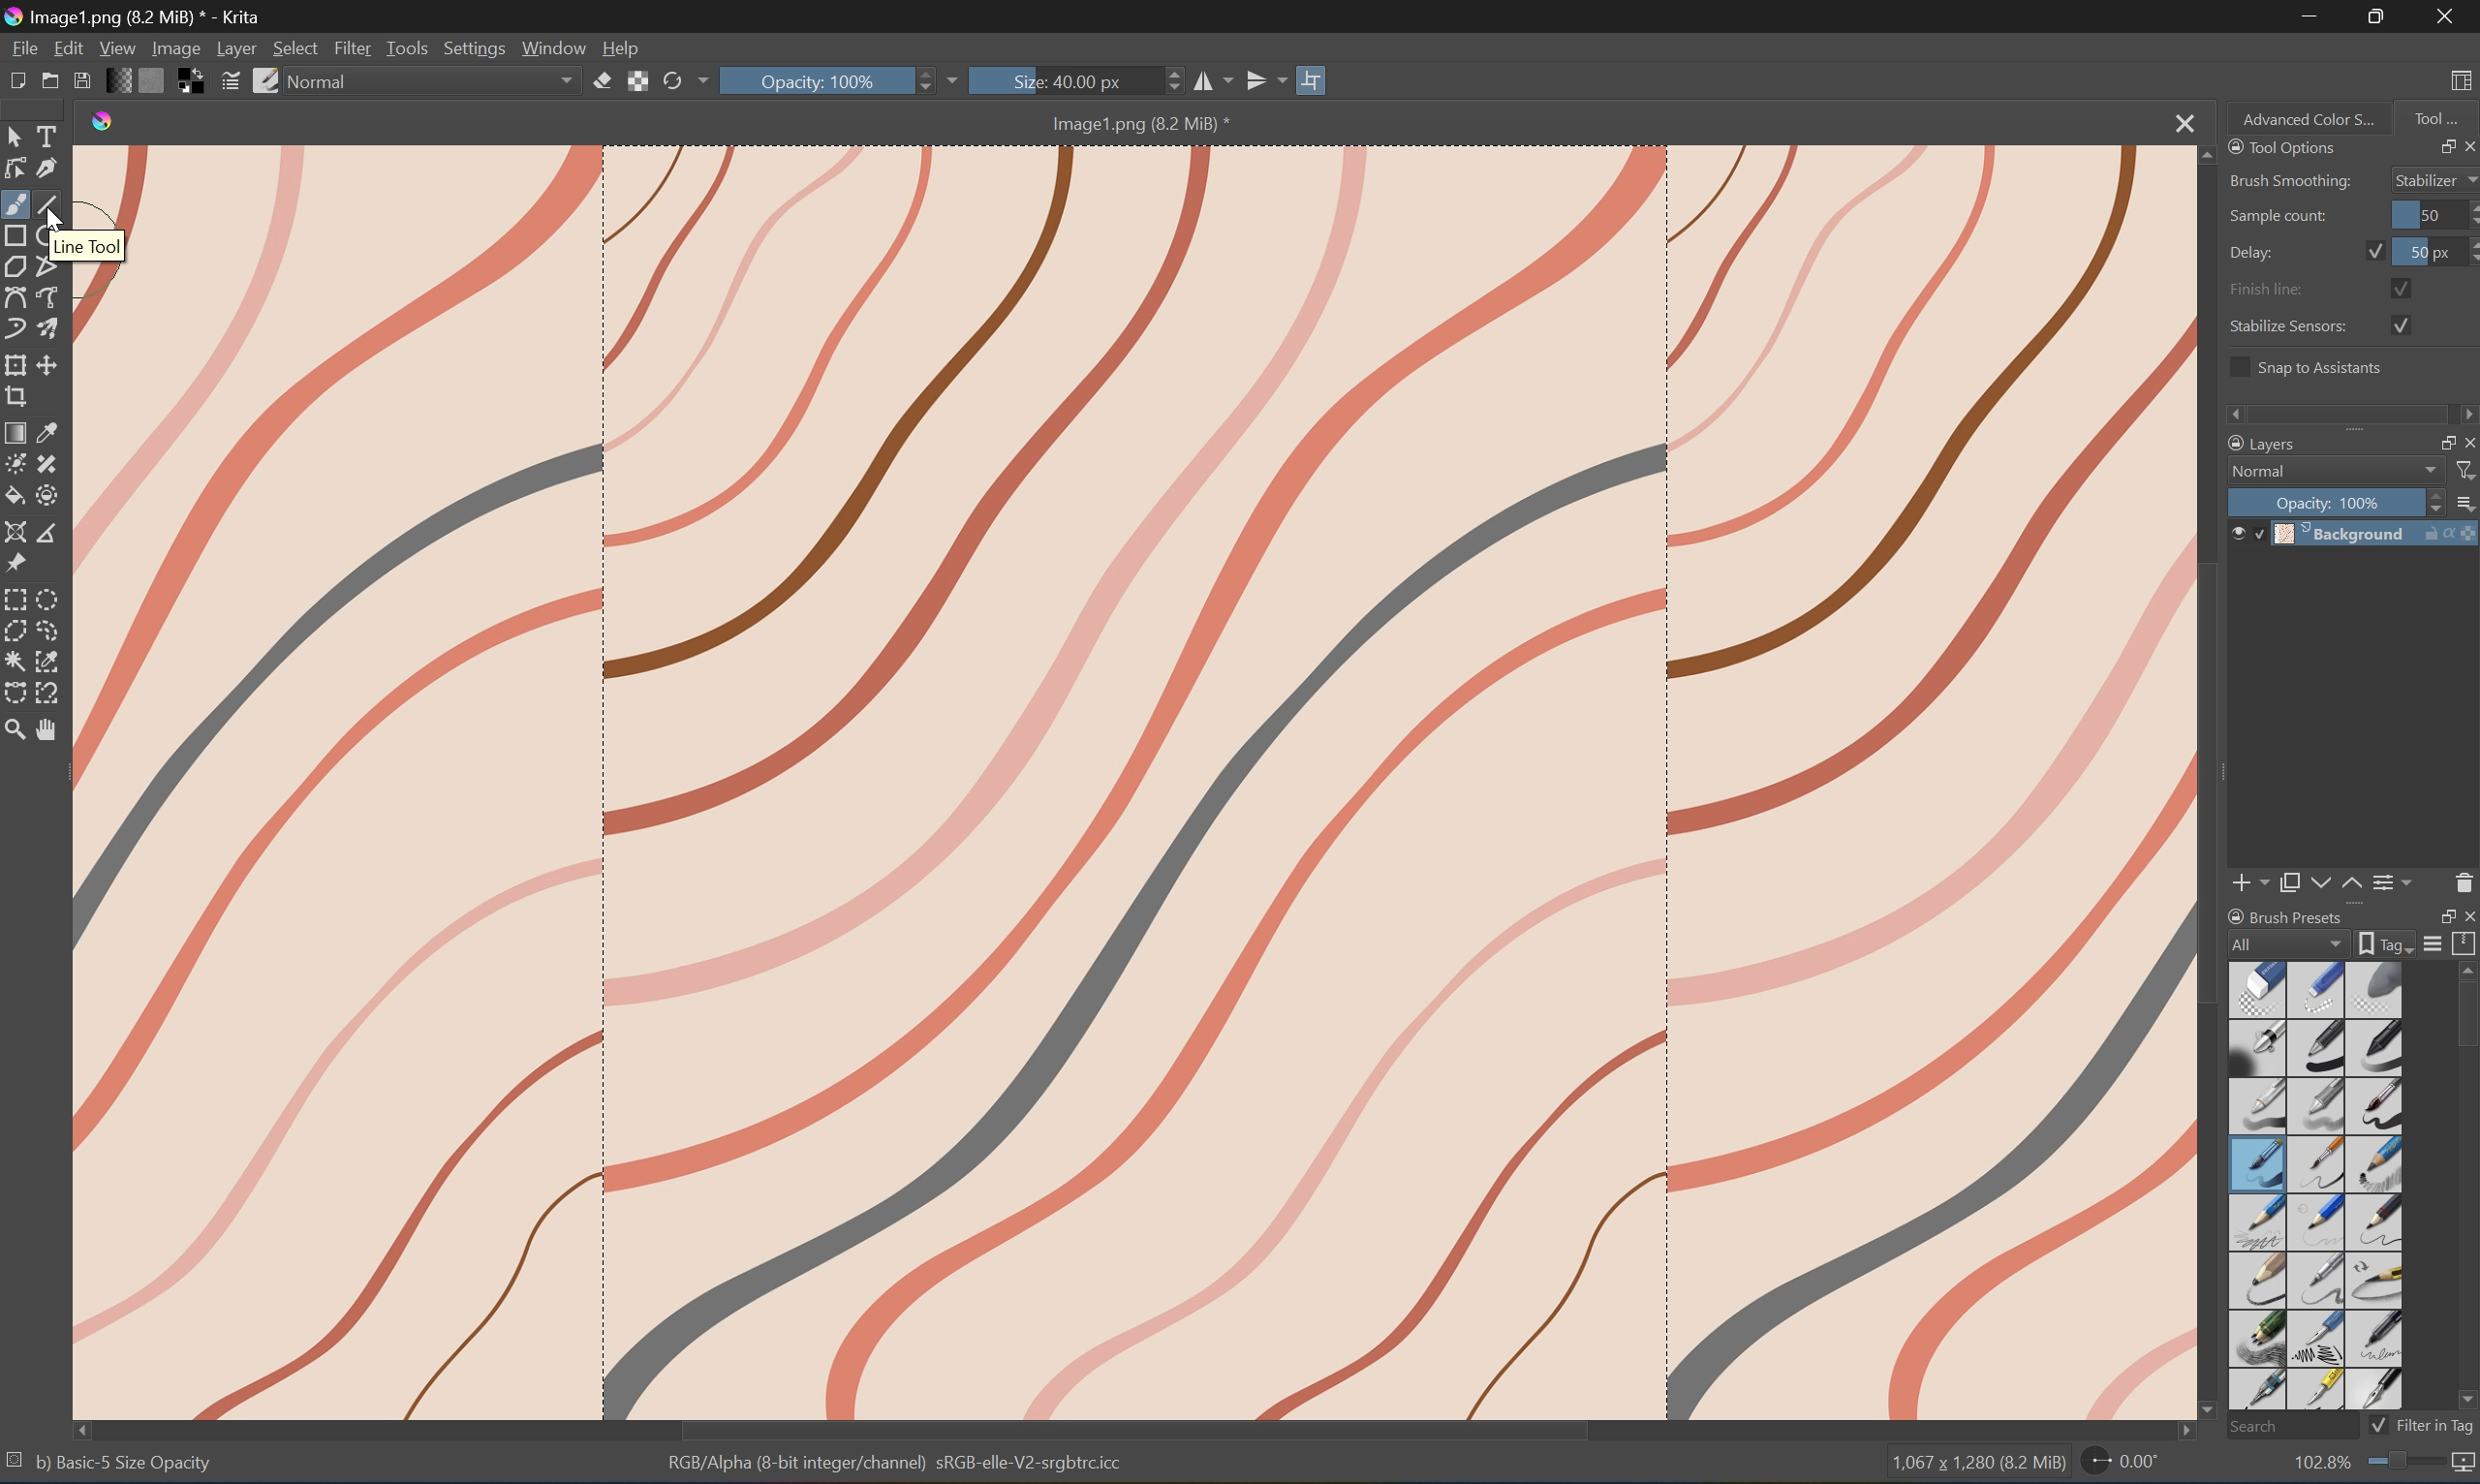  I want to click on Polyline tool, so click(48, 267).